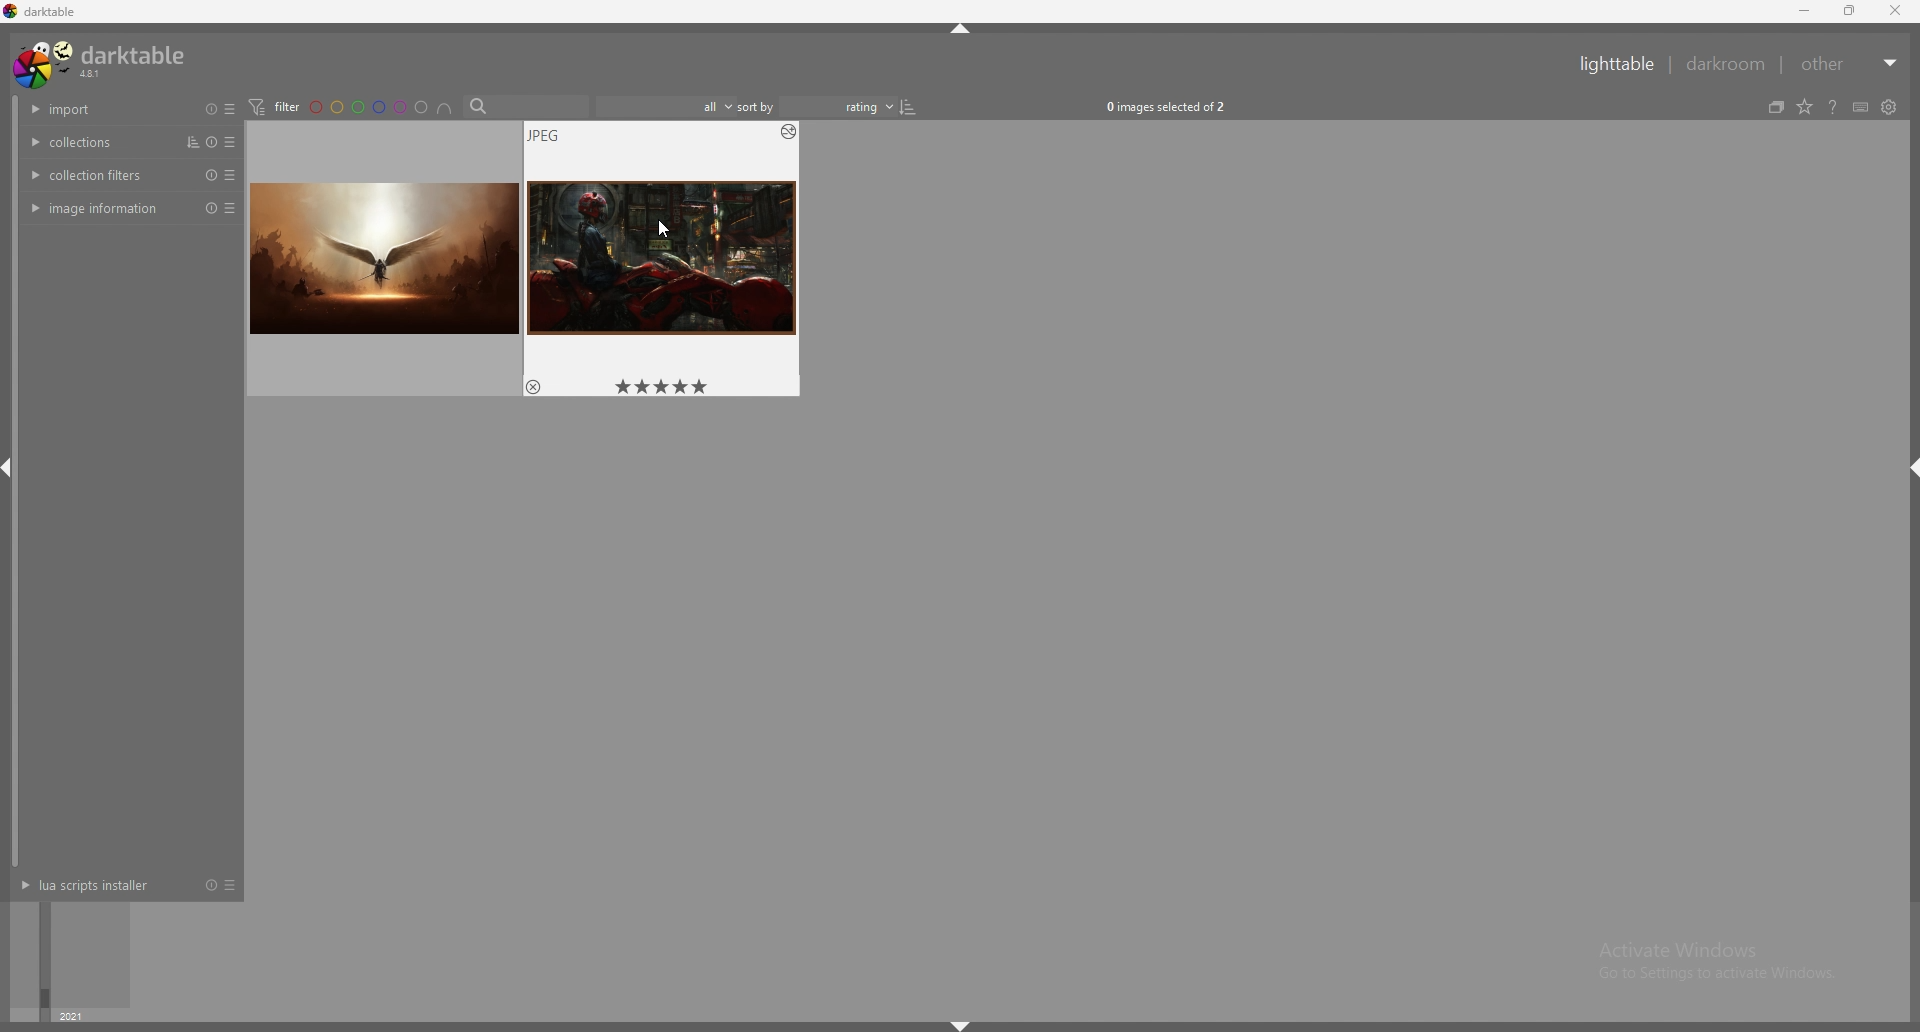  Describe the element at coordinates (94, 142) in the screenshot. I see `collections` at that location.